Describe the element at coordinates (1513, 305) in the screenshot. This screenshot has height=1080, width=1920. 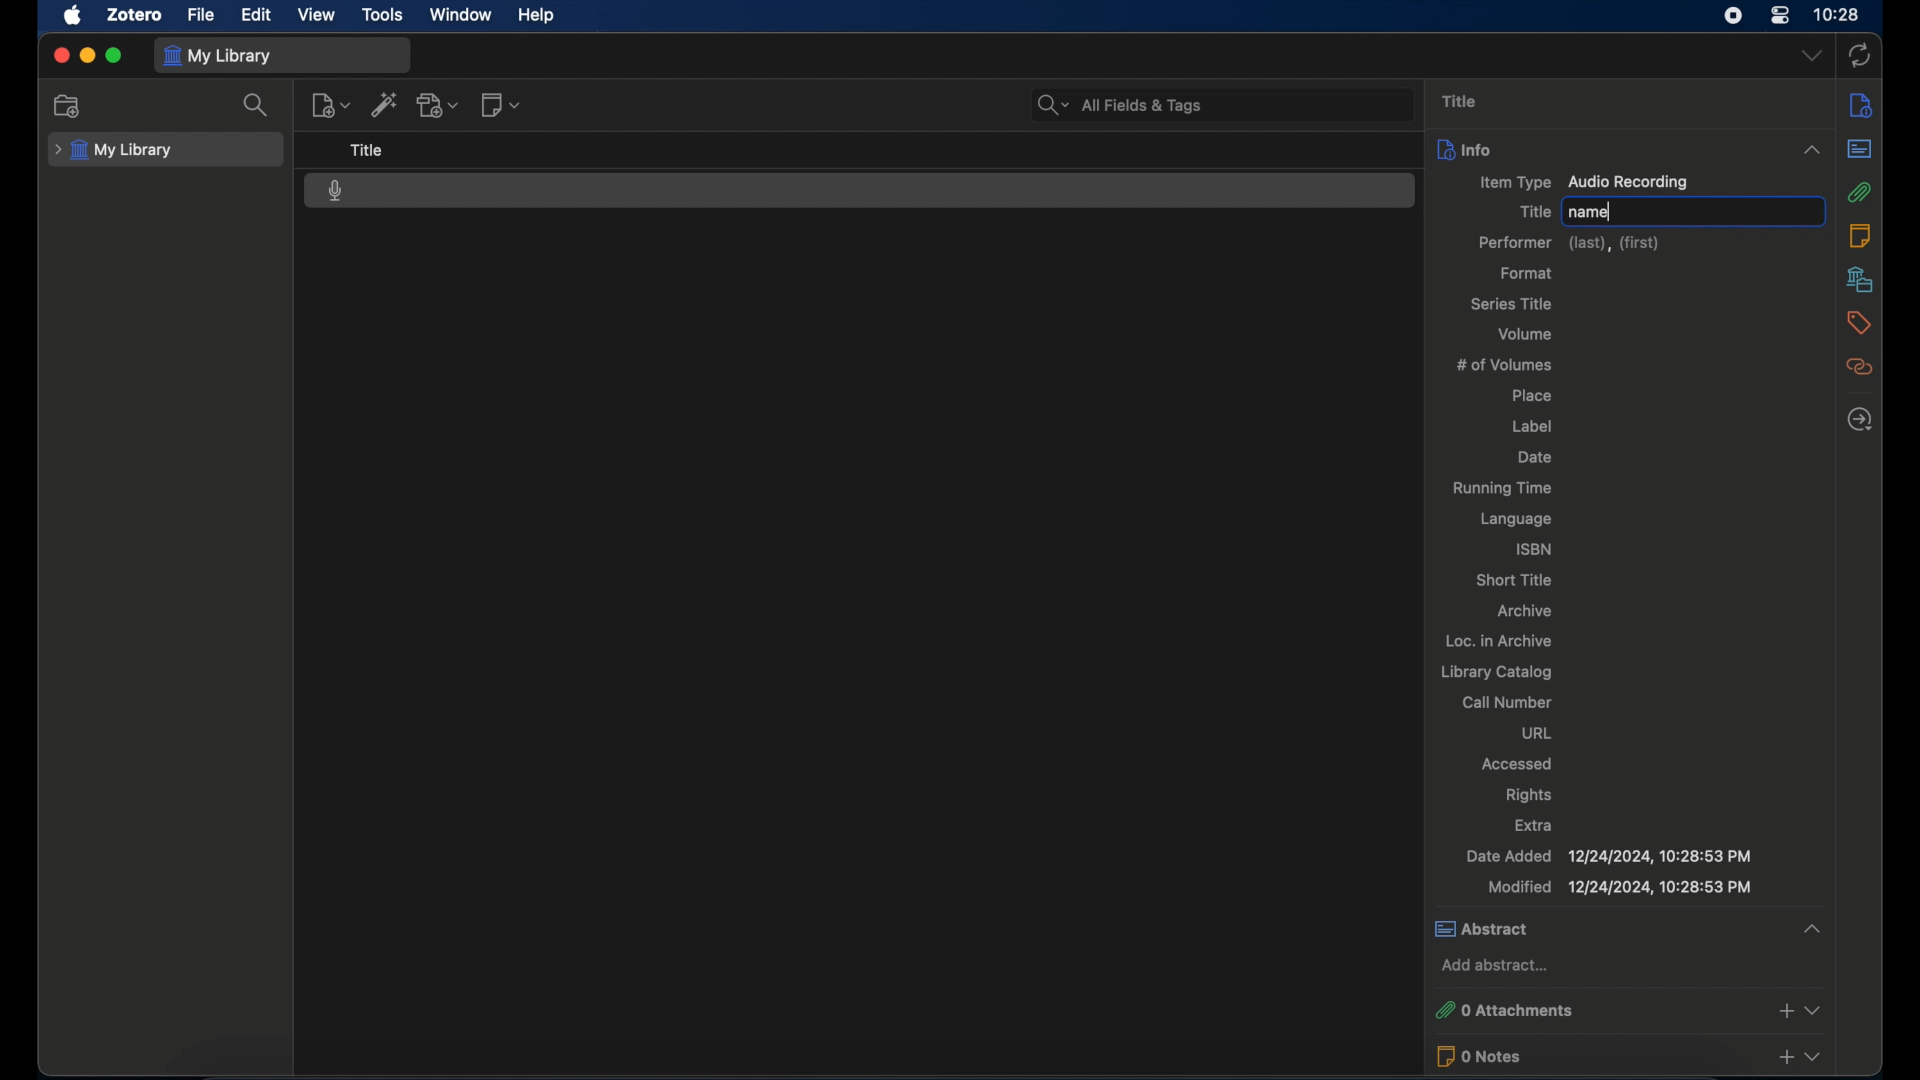
I see `series title` at that location.